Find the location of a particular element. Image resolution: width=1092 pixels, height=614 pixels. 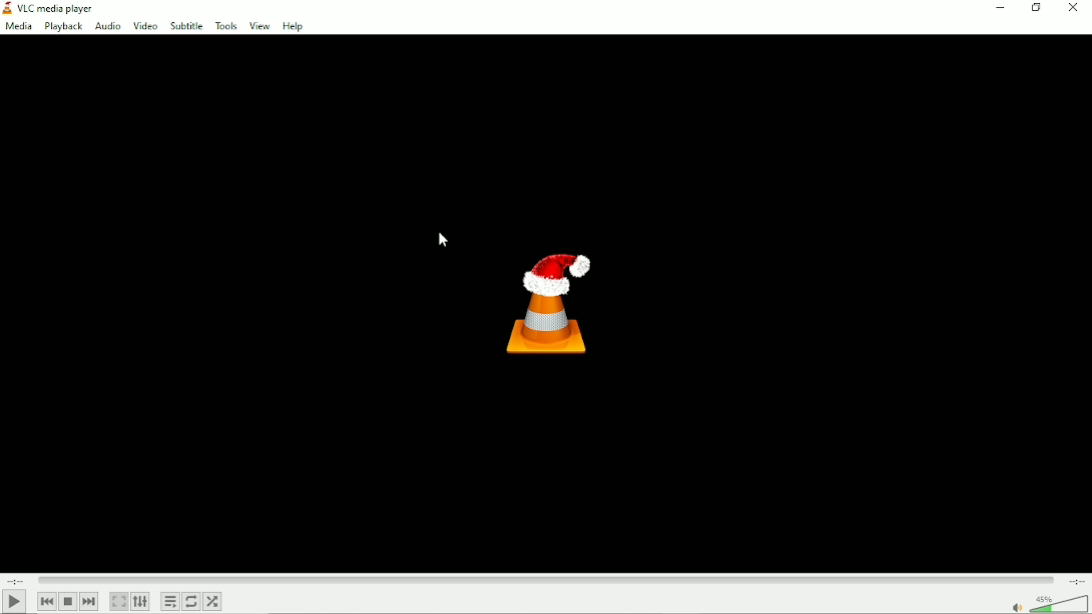

Tools is located at coordinates (225, 26).